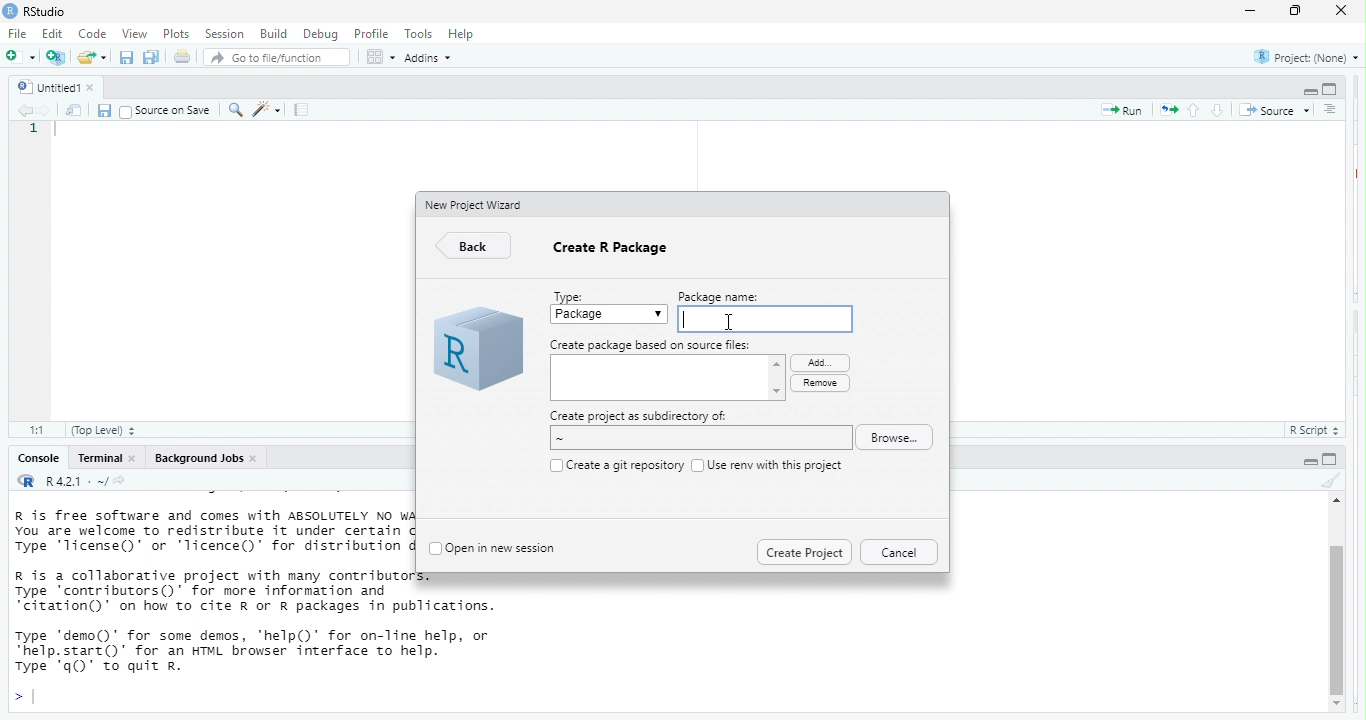 Image resolution: width=1366 pixels, height=720 pixels. Describe the element at coordinates (26, 697) in the screenshot. I see `typing cursor` at that location.